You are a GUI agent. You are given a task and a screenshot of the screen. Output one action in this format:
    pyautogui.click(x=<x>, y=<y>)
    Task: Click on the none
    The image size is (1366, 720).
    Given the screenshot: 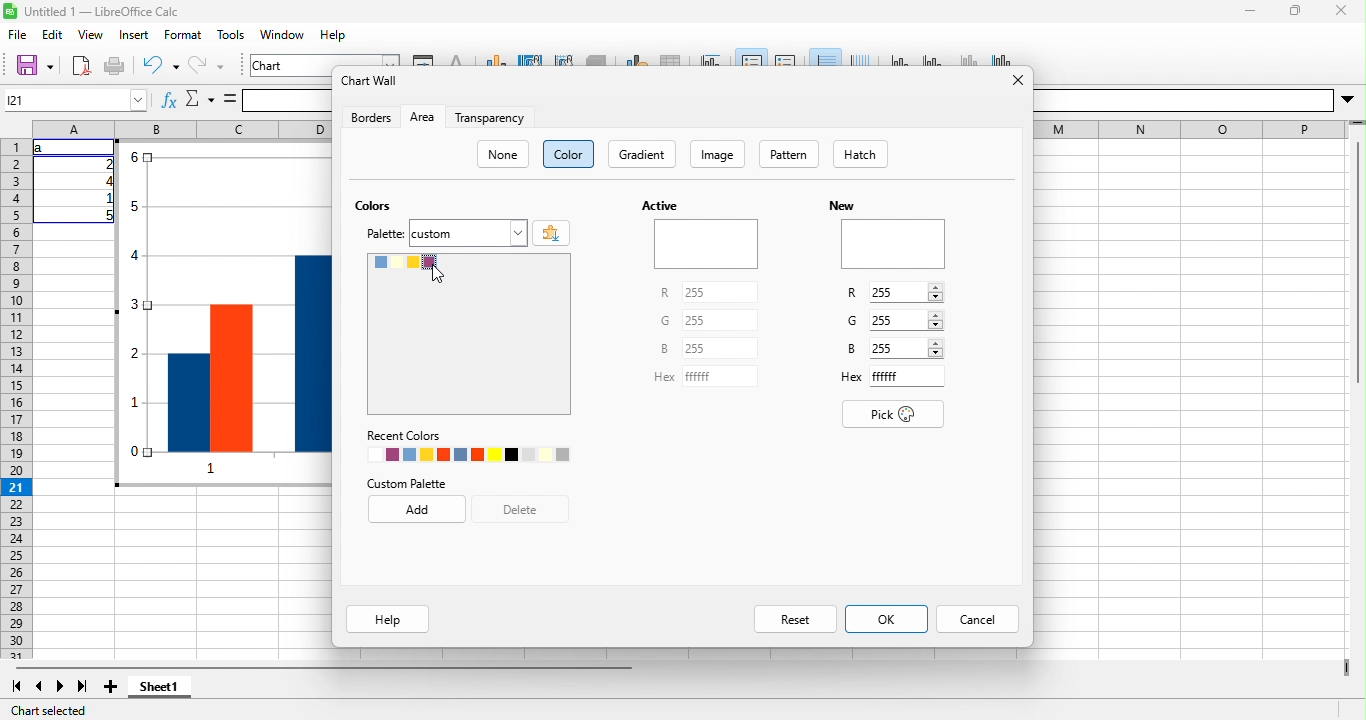 What is the action you would take?
    pyautogui.click(x=502, y=154)
    